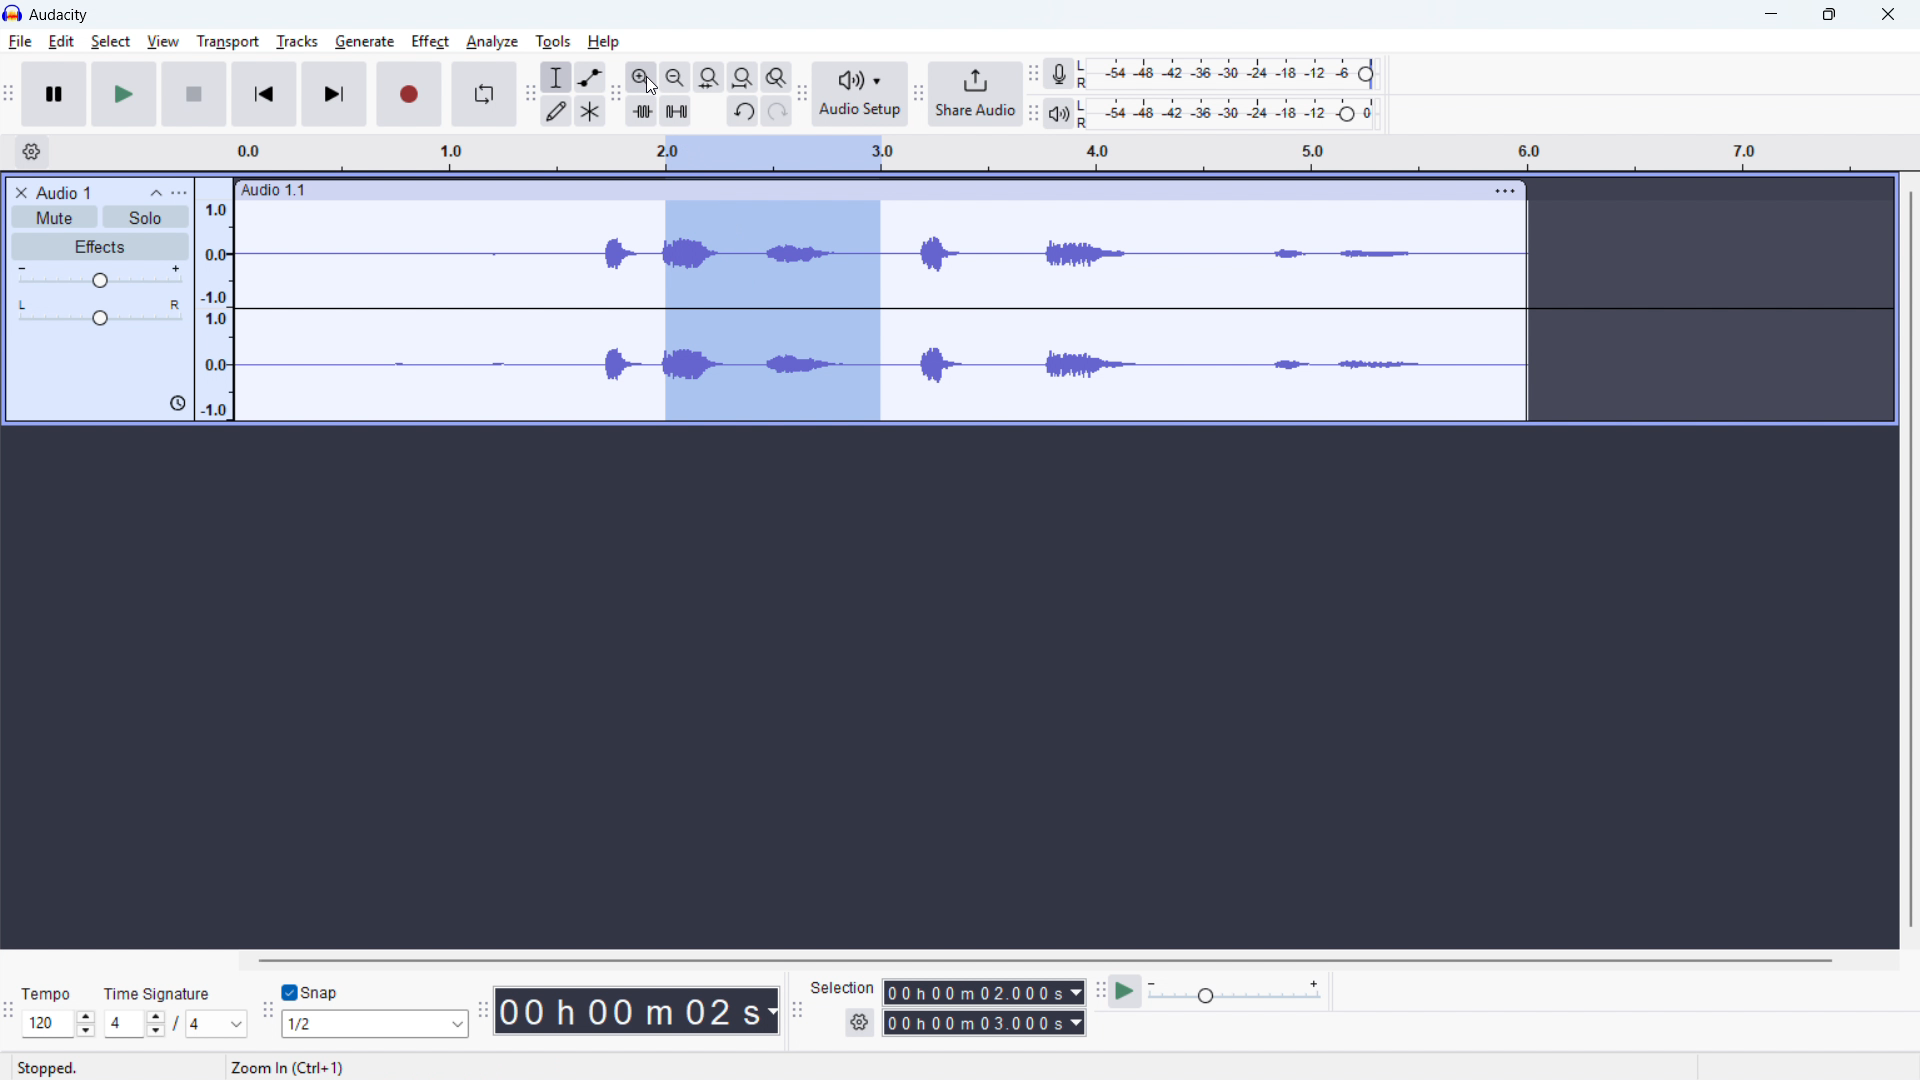 The width and height of the screenshot is (1920, 1080). I want to click on Selection, so click(844, 987).